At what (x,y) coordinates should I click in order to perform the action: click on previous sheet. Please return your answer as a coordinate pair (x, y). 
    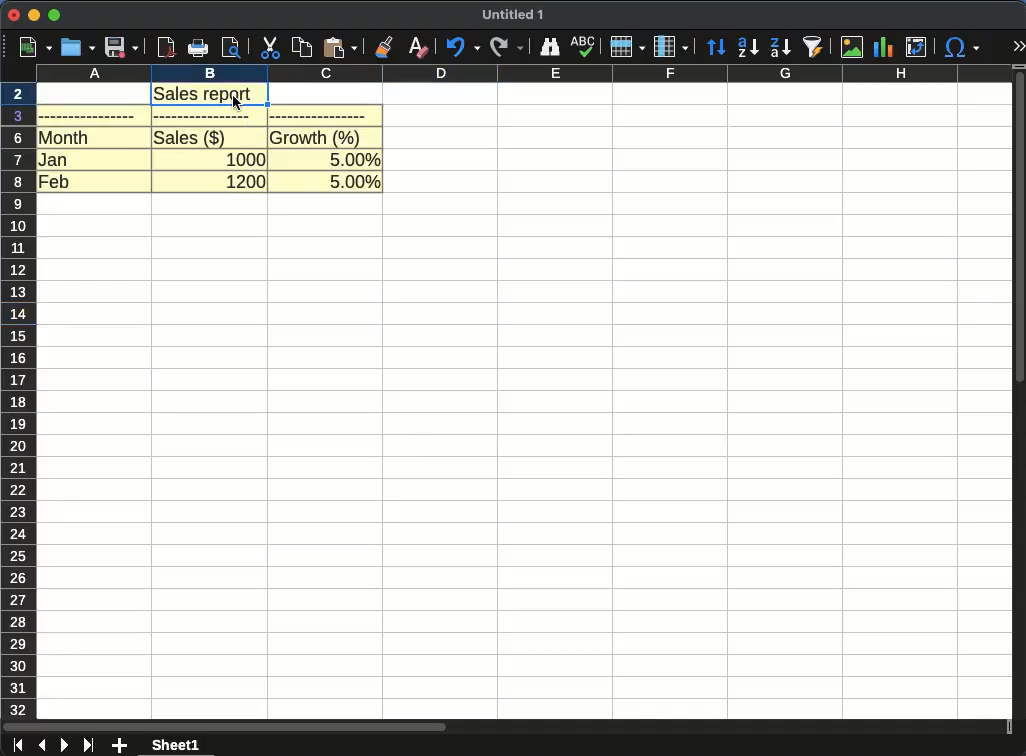
    Looking at the image, I should click on (42, 746).